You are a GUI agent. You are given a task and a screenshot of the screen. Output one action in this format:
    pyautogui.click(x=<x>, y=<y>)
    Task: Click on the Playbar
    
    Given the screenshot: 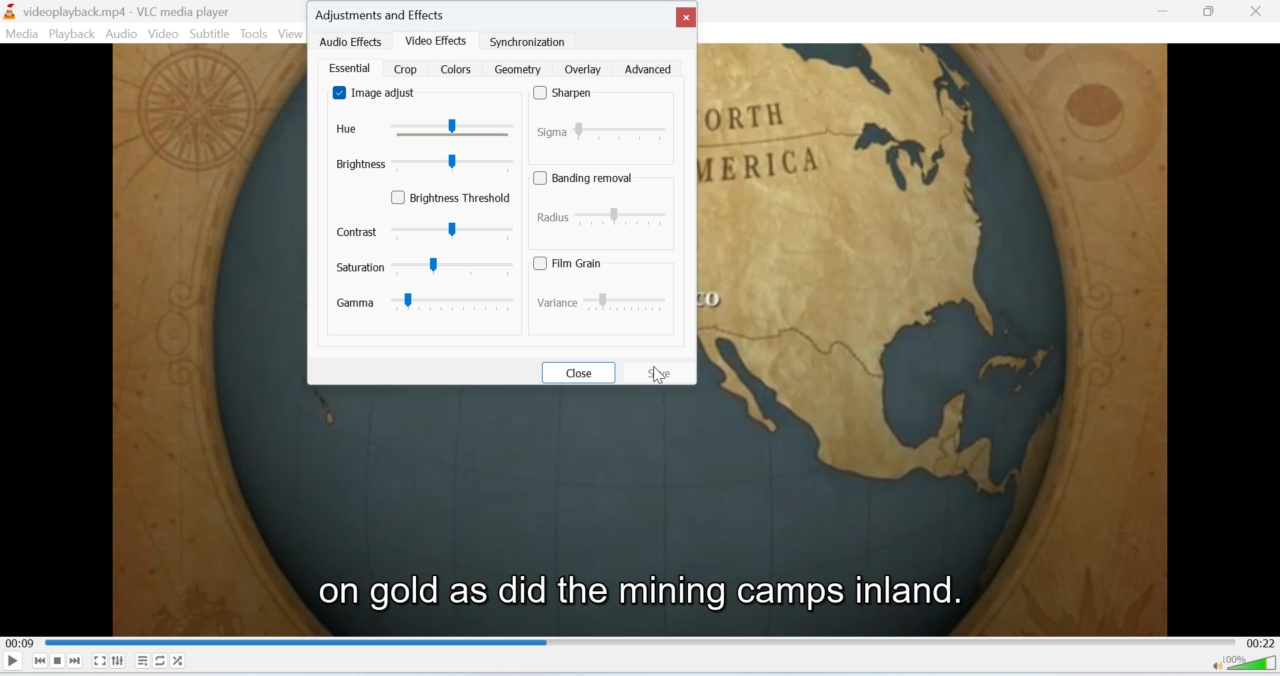 What is the action you would take?
    pyautogui.click(x=640, y=641)
    